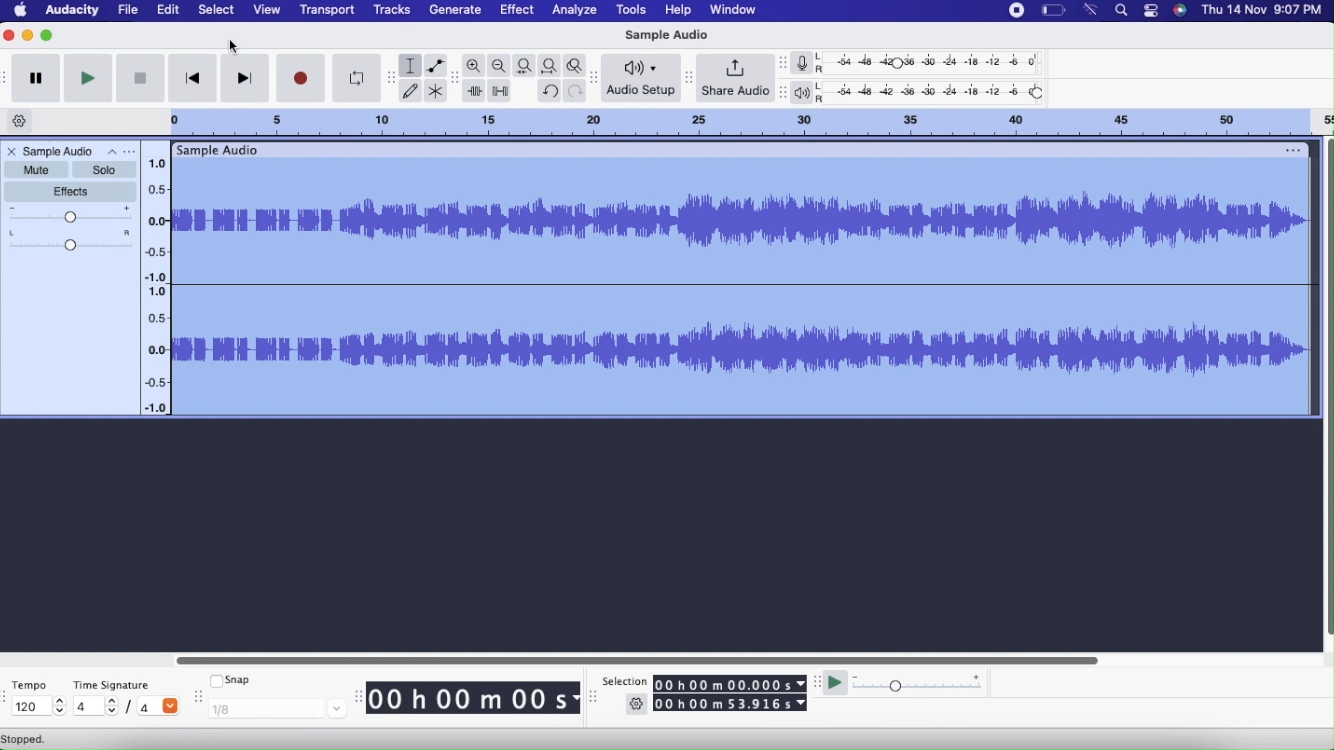 The image size is (1334, 750). What do you see at coordinates (97, 707) in the screenshot?
I see `4` at bounding box center [97, 707].